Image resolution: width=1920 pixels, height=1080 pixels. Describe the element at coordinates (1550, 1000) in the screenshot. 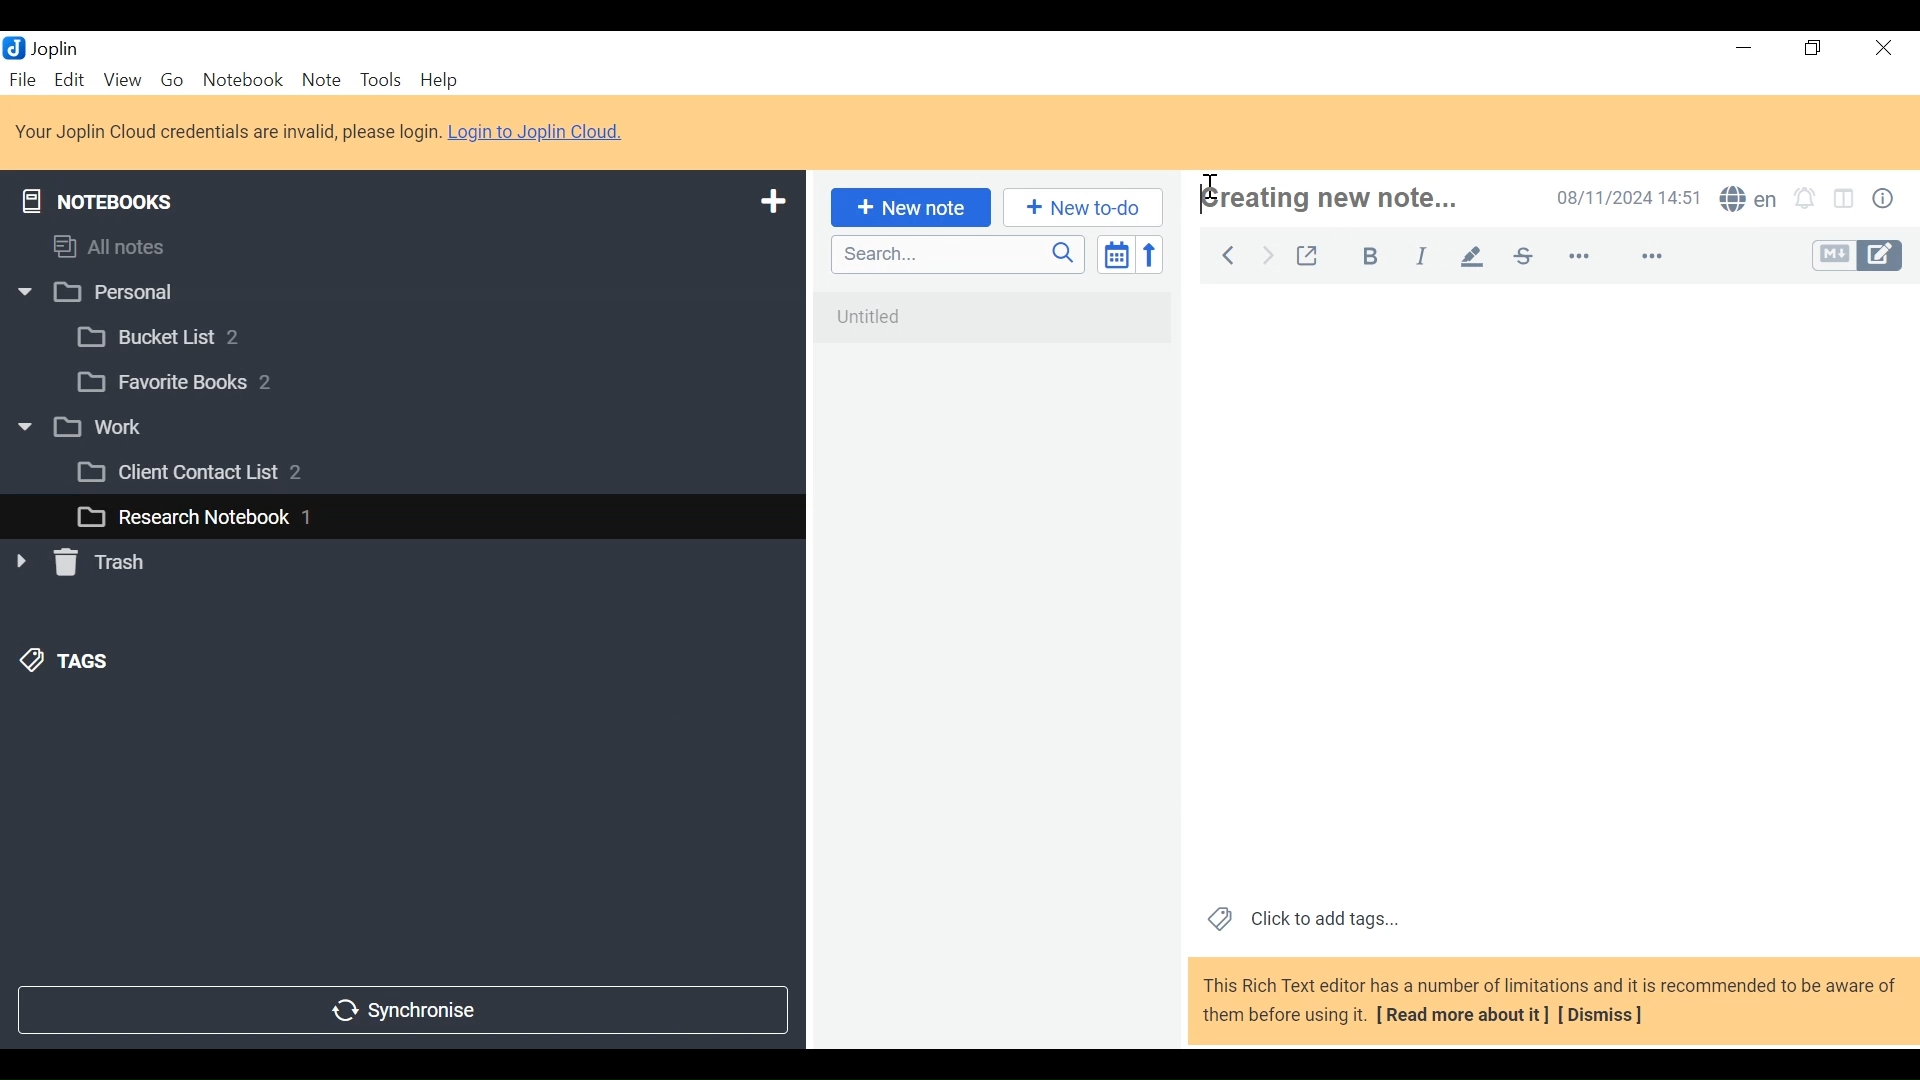

I see `This Rich Text editor has a number of limitations and it is recommended to be aware of
them before using it. [ Read more about it] [Dismiss]` at that location.